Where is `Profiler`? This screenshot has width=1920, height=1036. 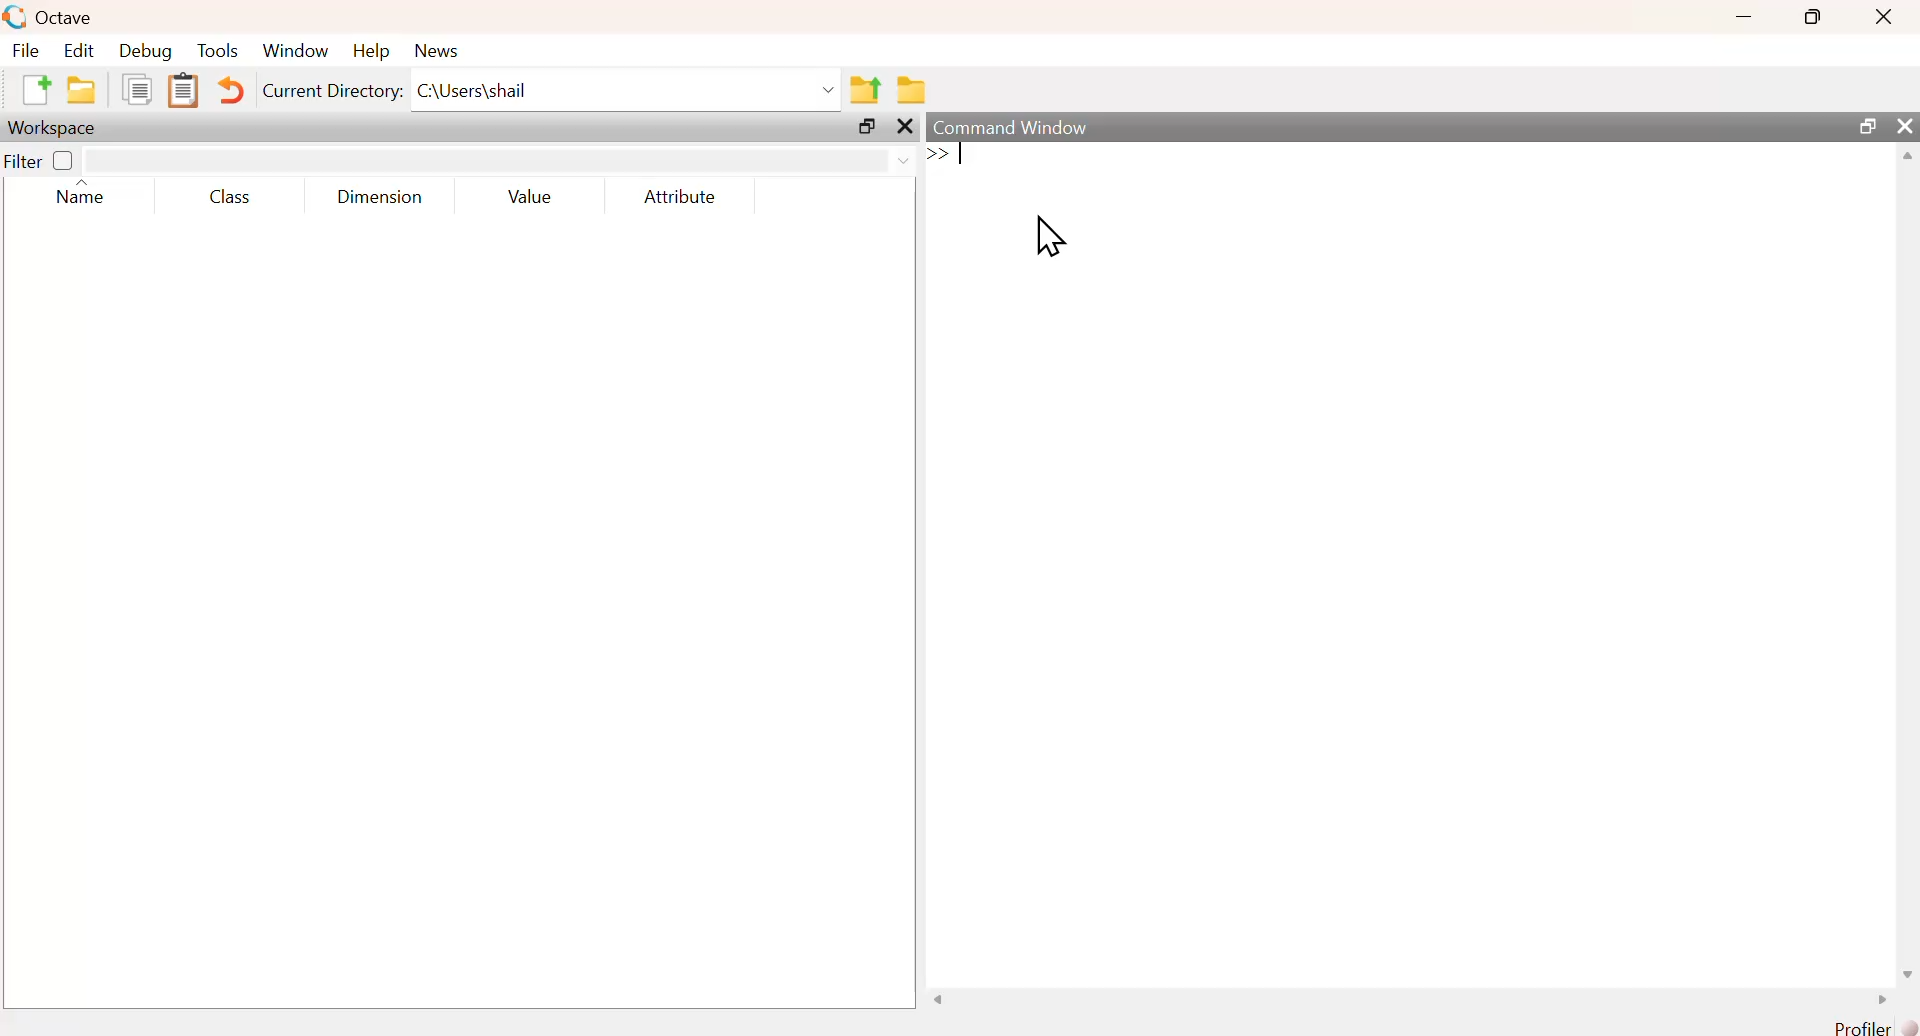 Profiler is located at coordinates (1871, 1026).